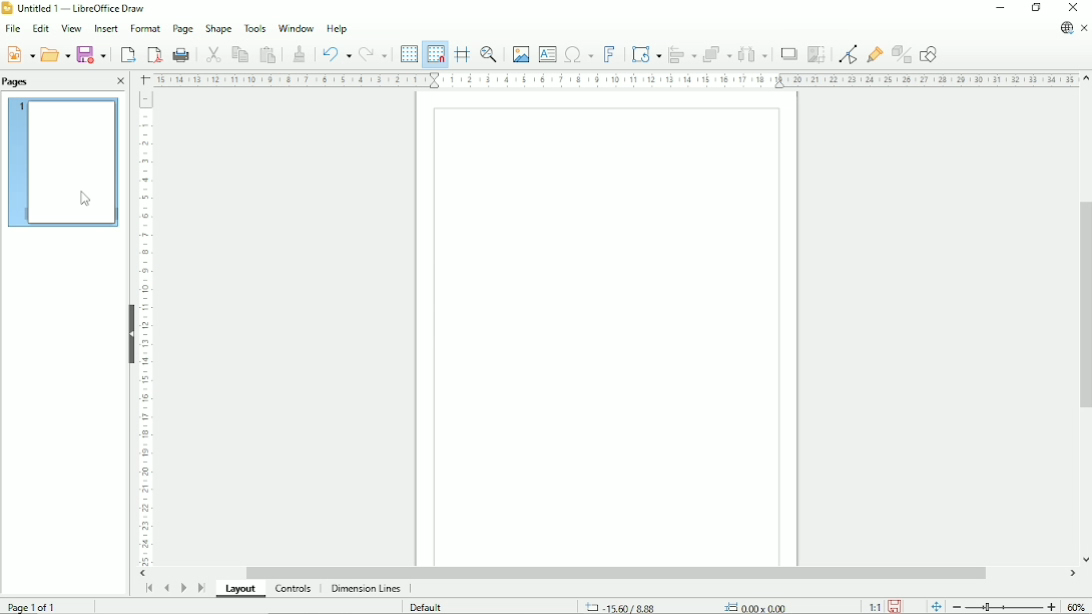 The width and height of the screenshot is (1092, 614). What do you see at coordinates (648, 54) in the screenshot?
I see `Transformation` at bounding box center [648, 54].